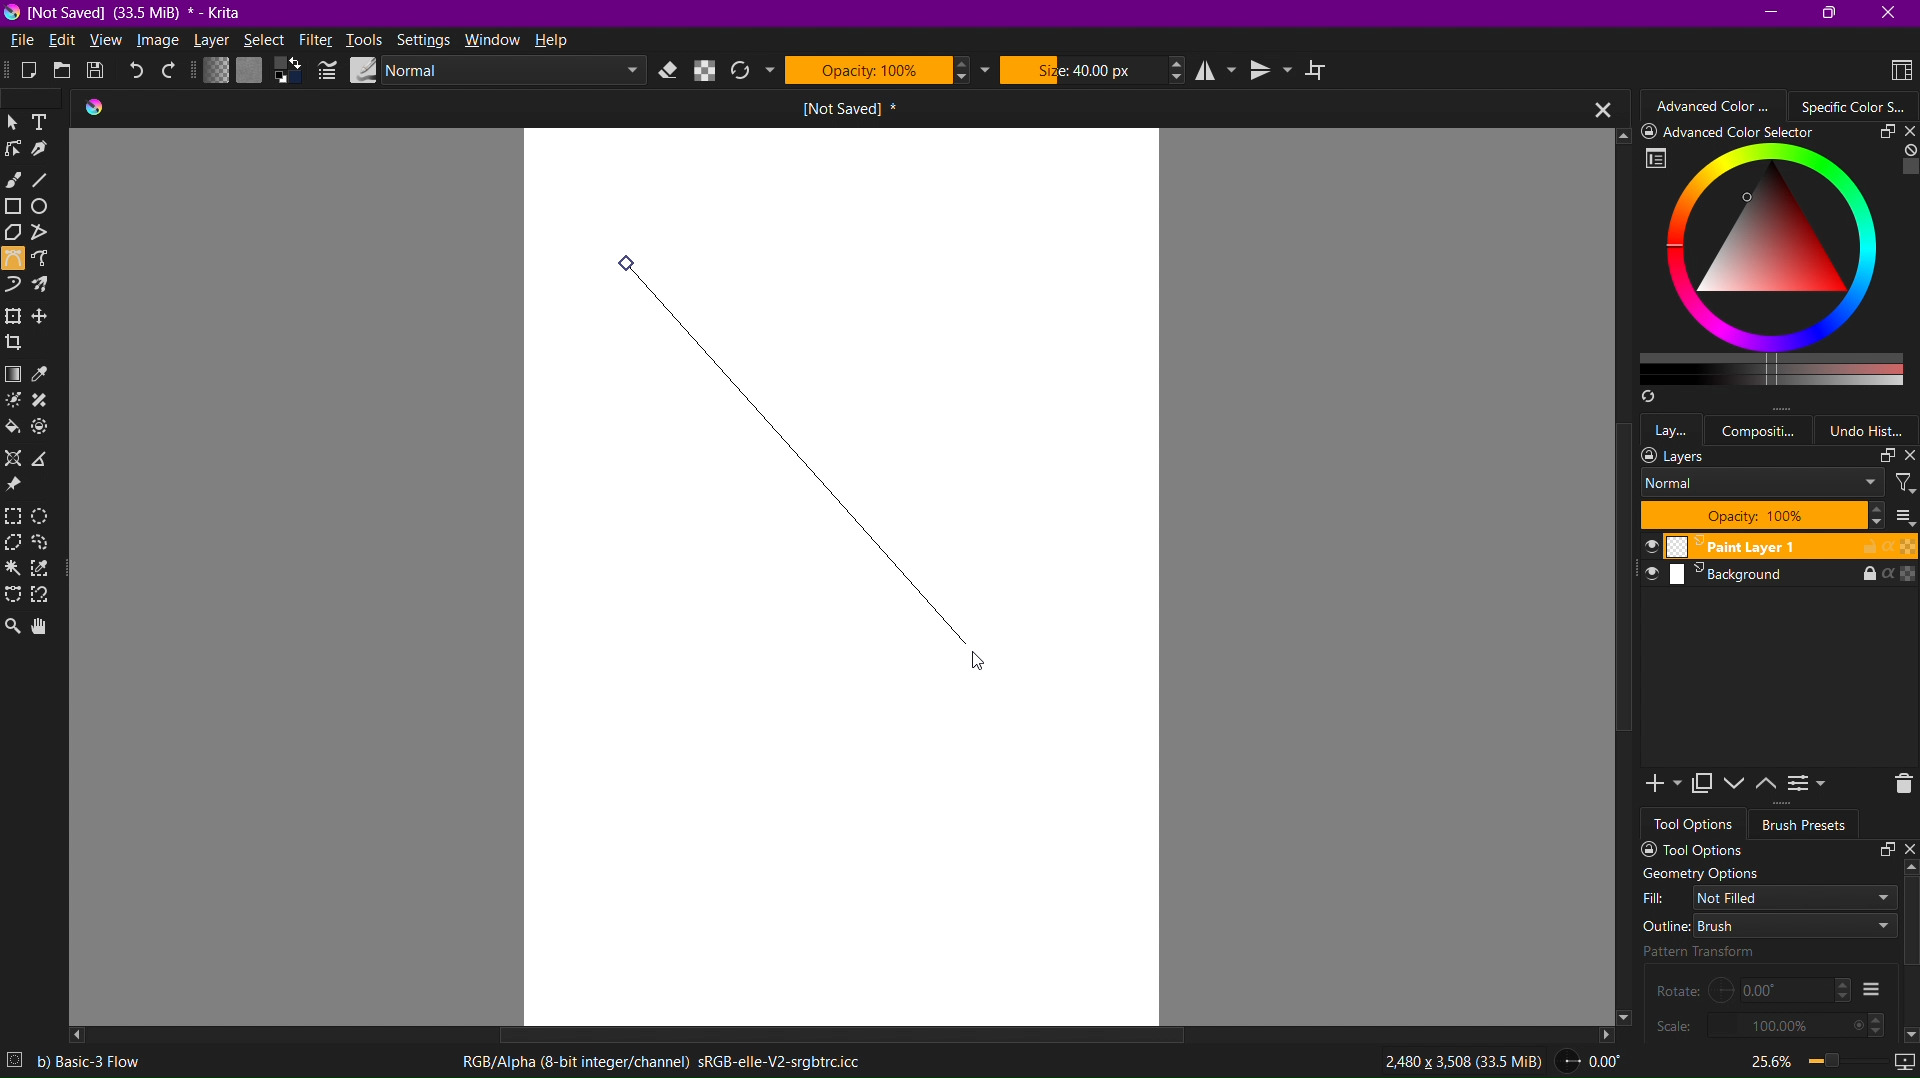 The height and width of the screenshot is (1078, 1920). I want to click on Tool Options, so click(1696, 824).